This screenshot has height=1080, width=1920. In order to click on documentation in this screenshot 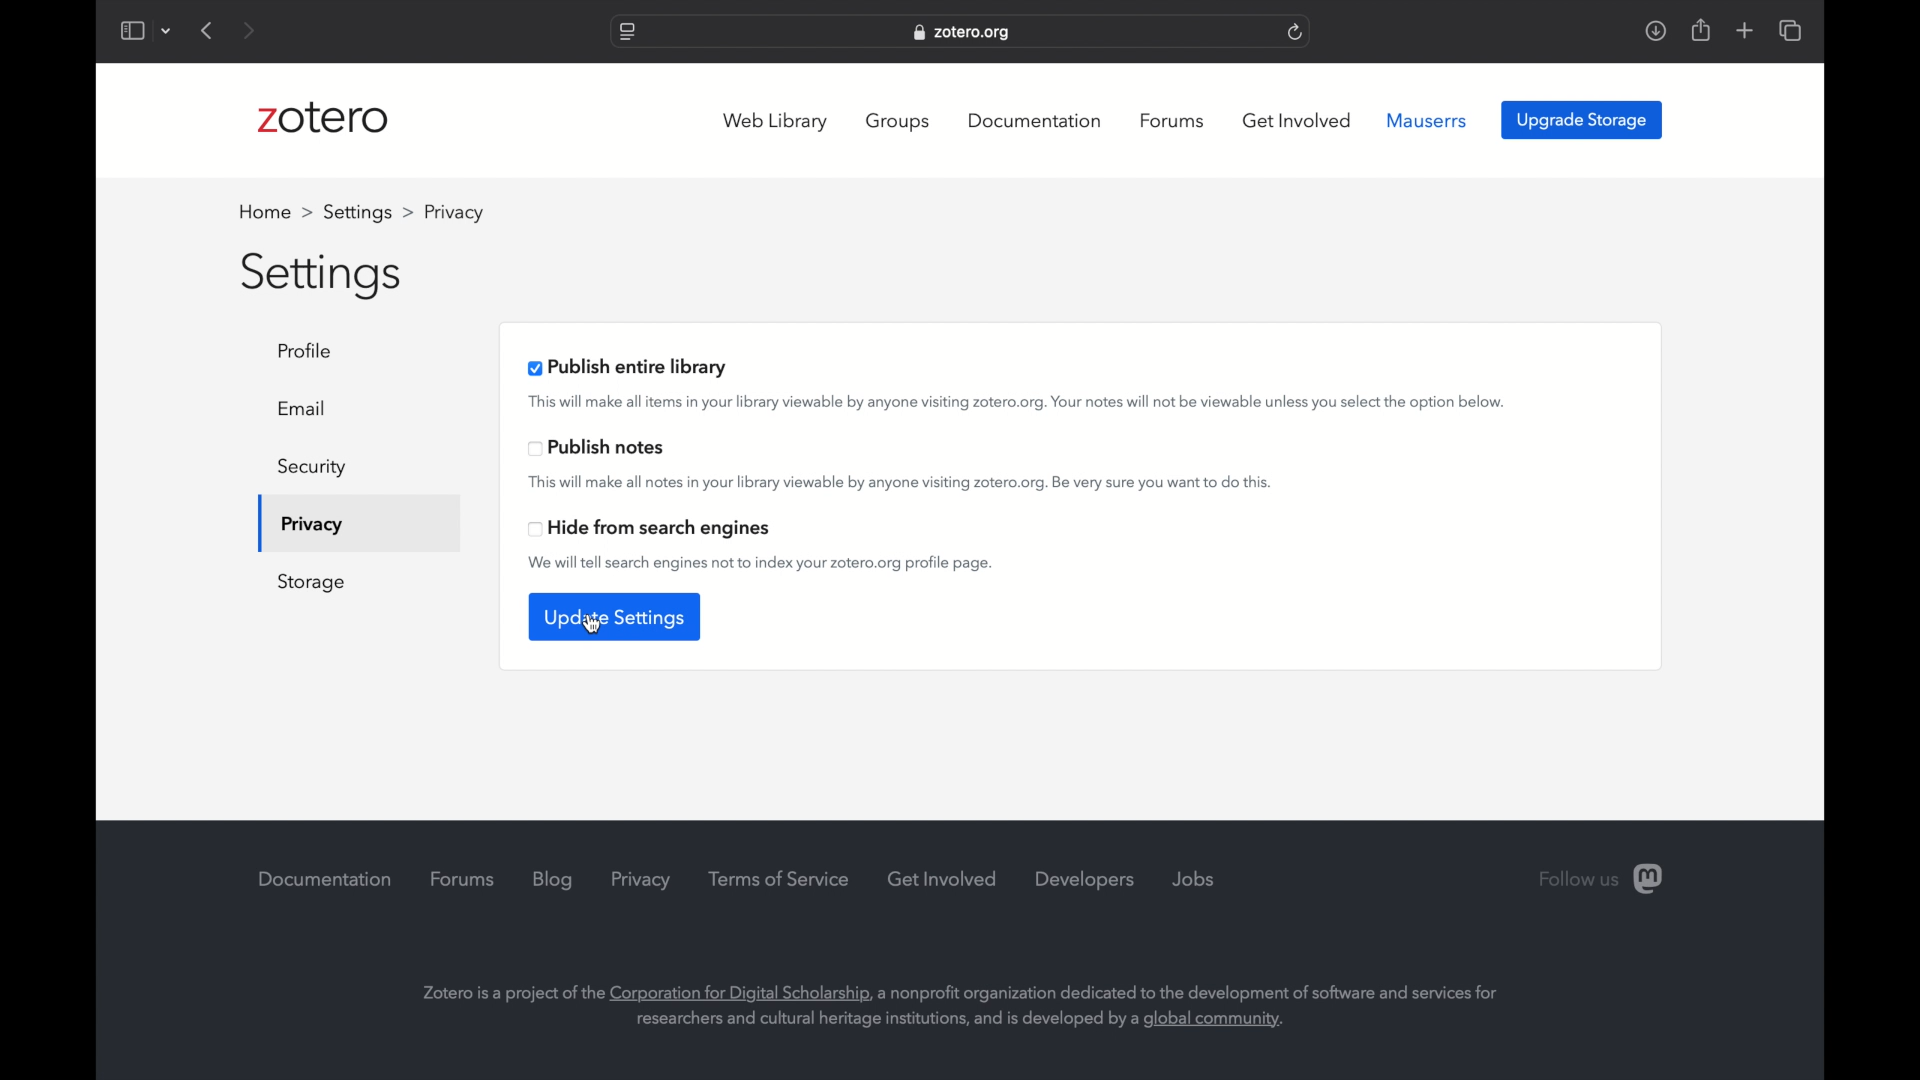, I will do `click(328, 879)`.